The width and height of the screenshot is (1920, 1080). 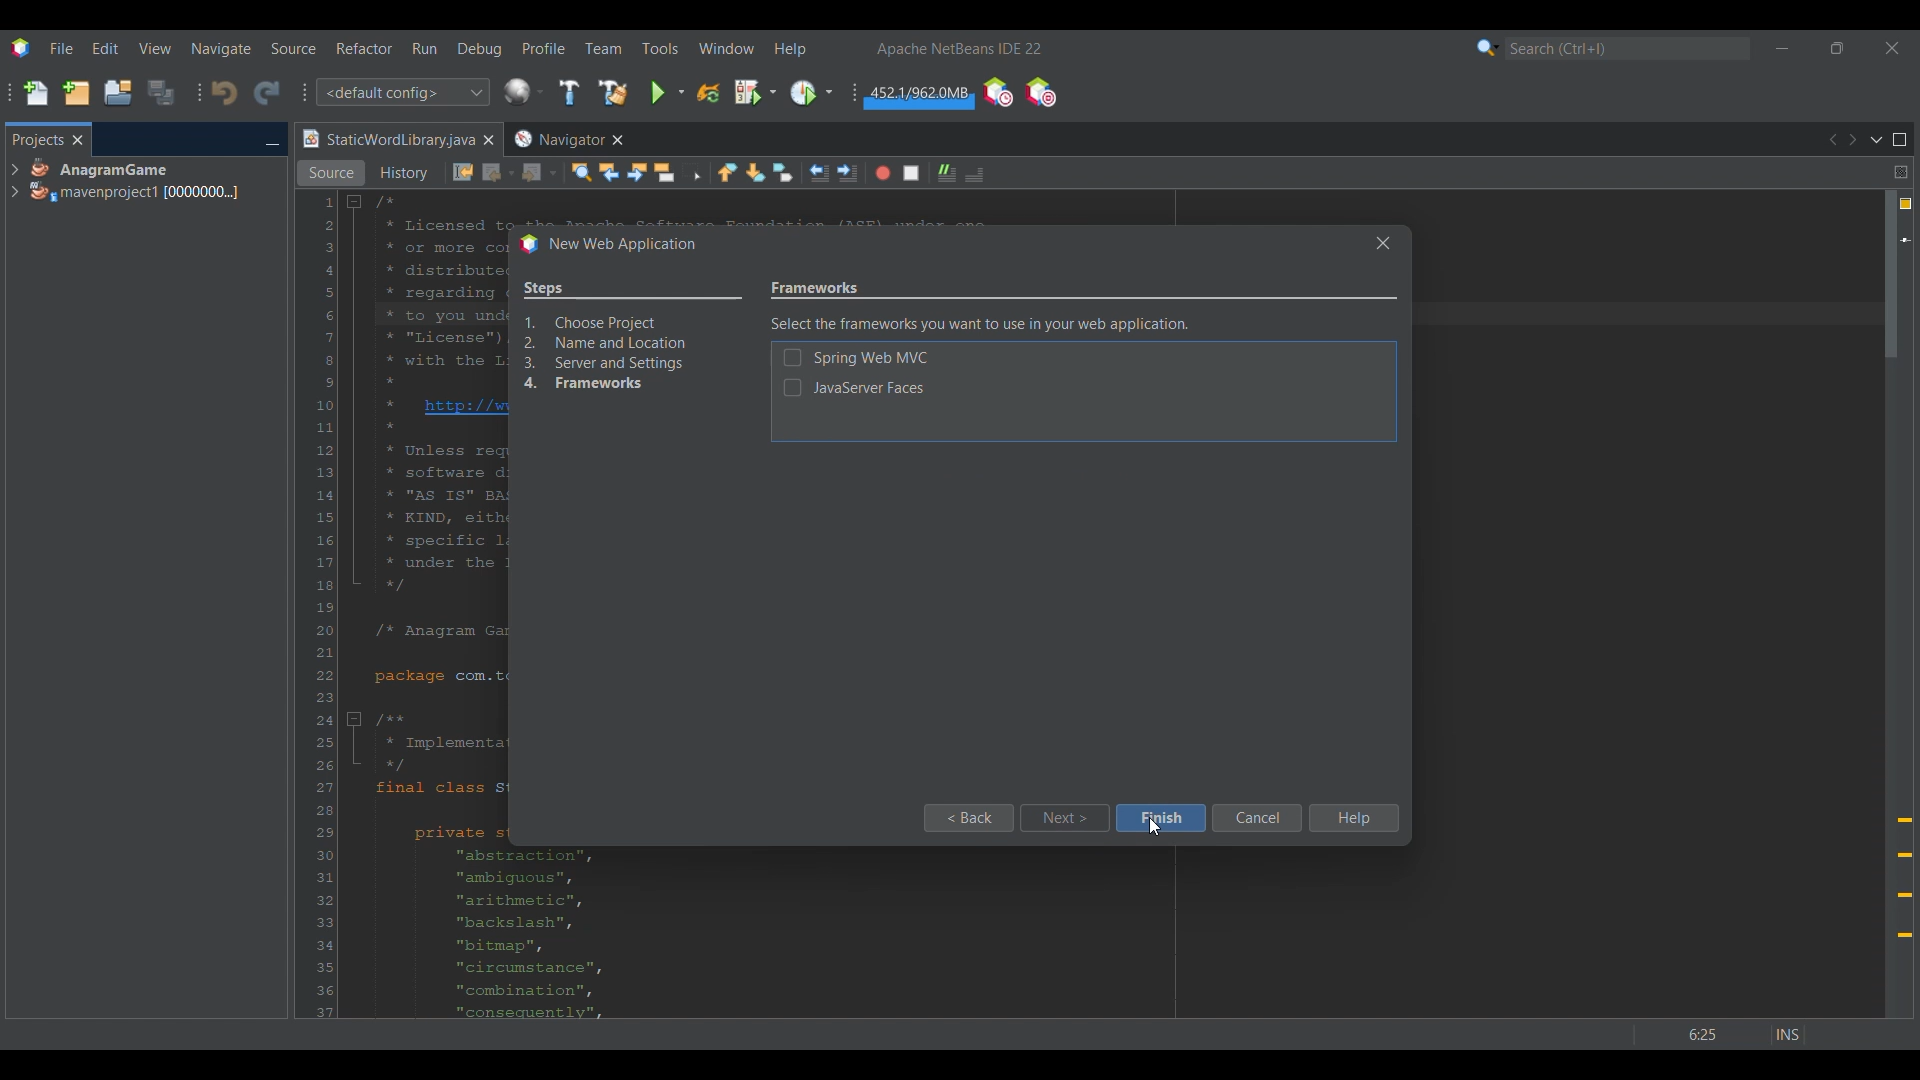 I want to click on Undo, so click(x=224, y=93).